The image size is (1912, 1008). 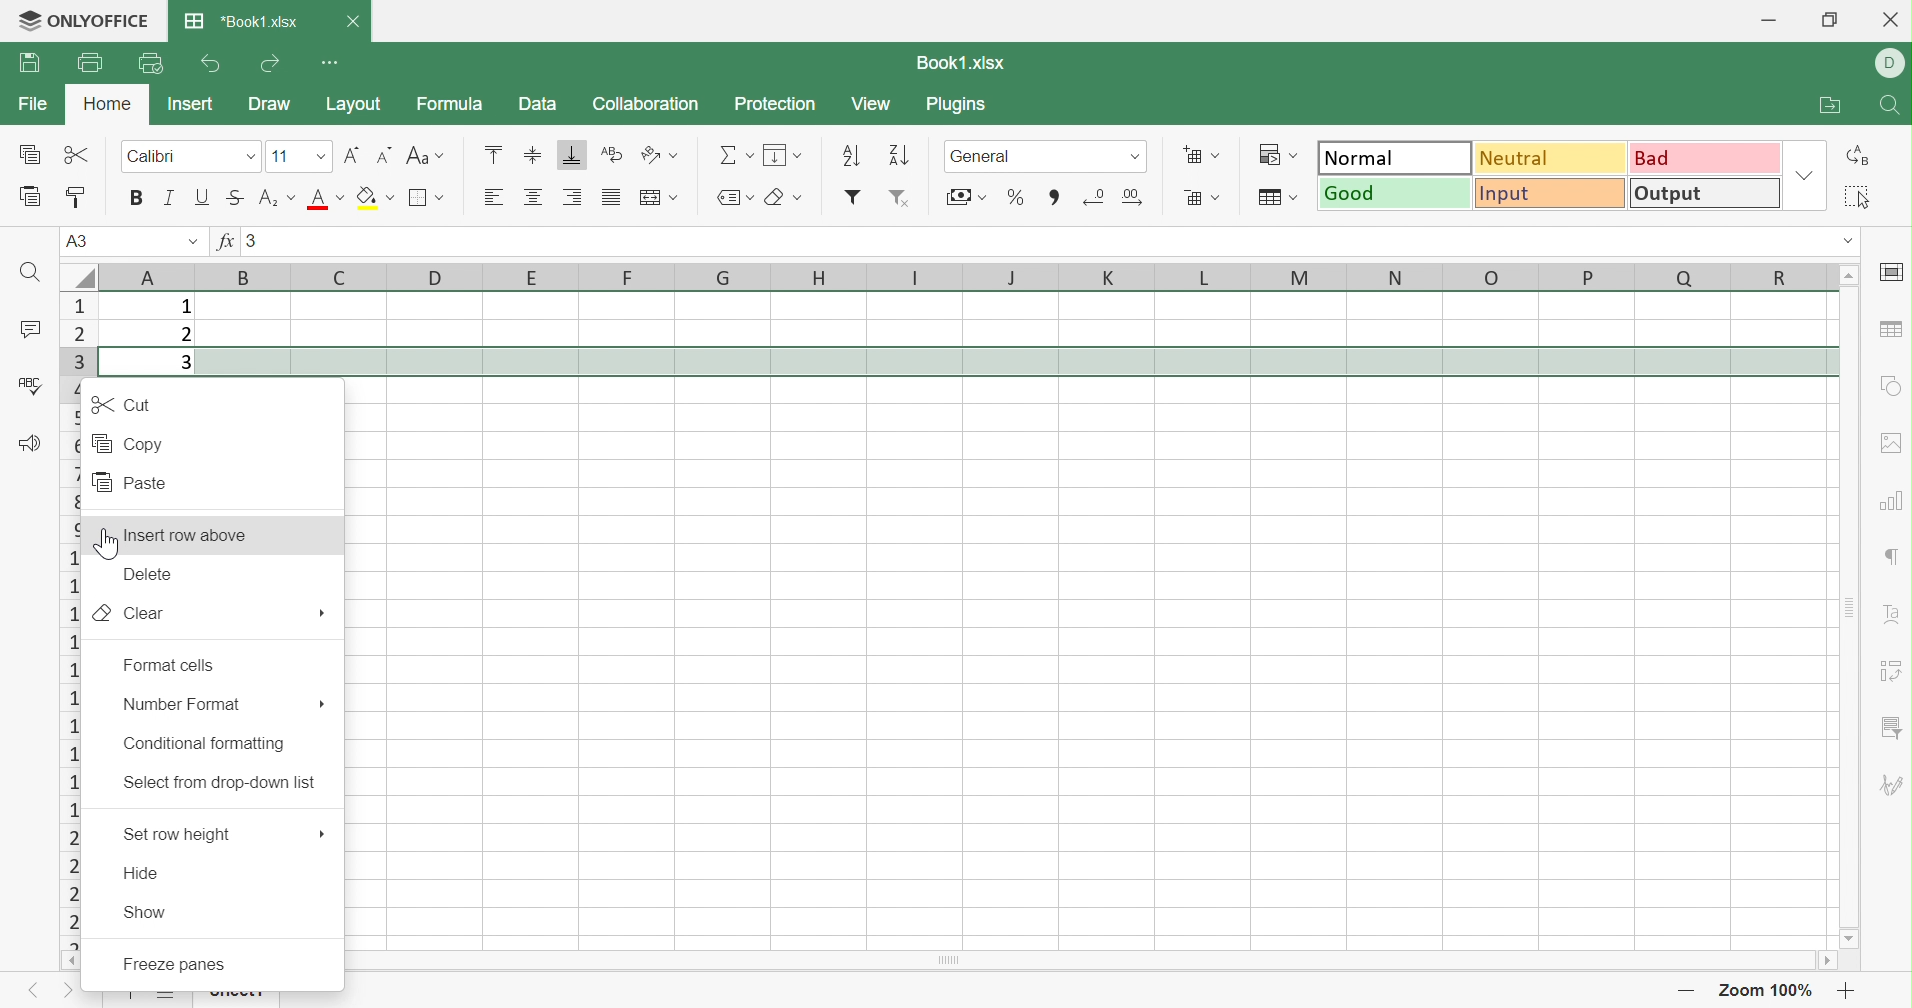 What do you see at coordinates (210, 63) in the screenshot?
I see `Undo` at bounding box center [210, 63].